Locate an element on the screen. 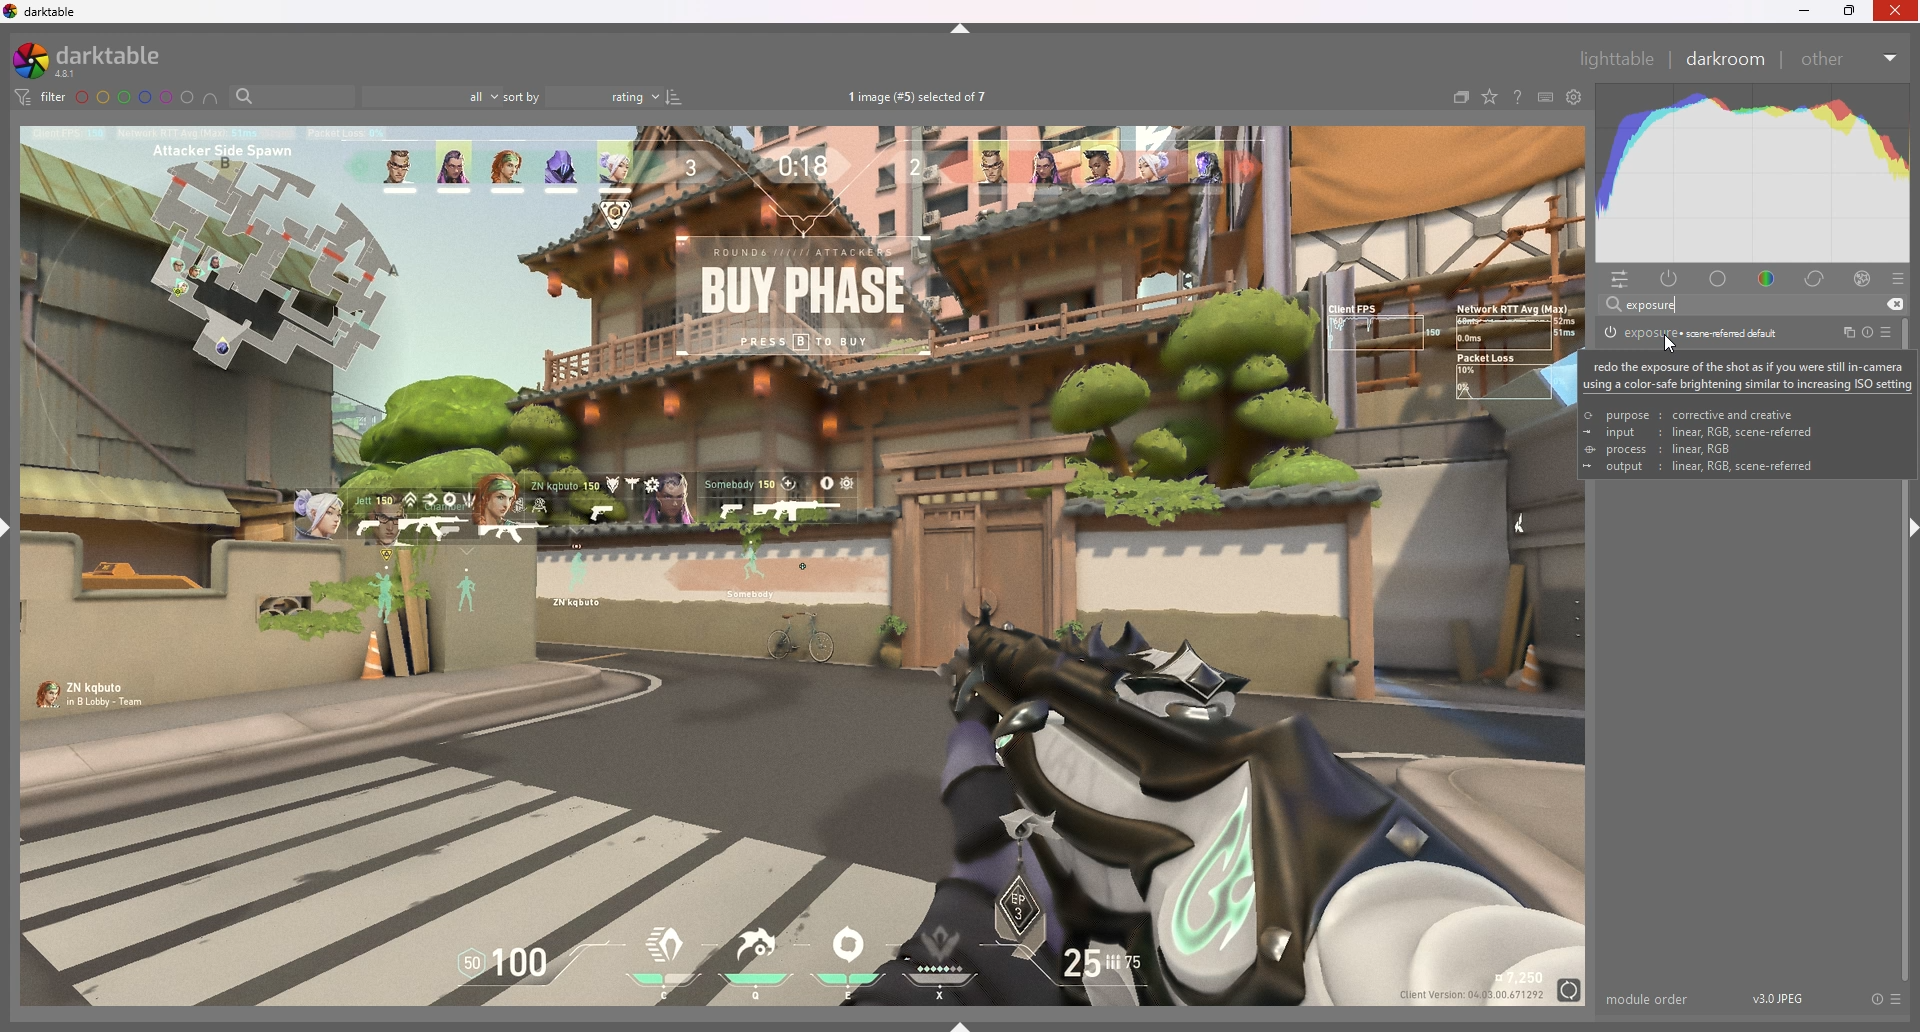  presets is located at coordinates (1897, 280).